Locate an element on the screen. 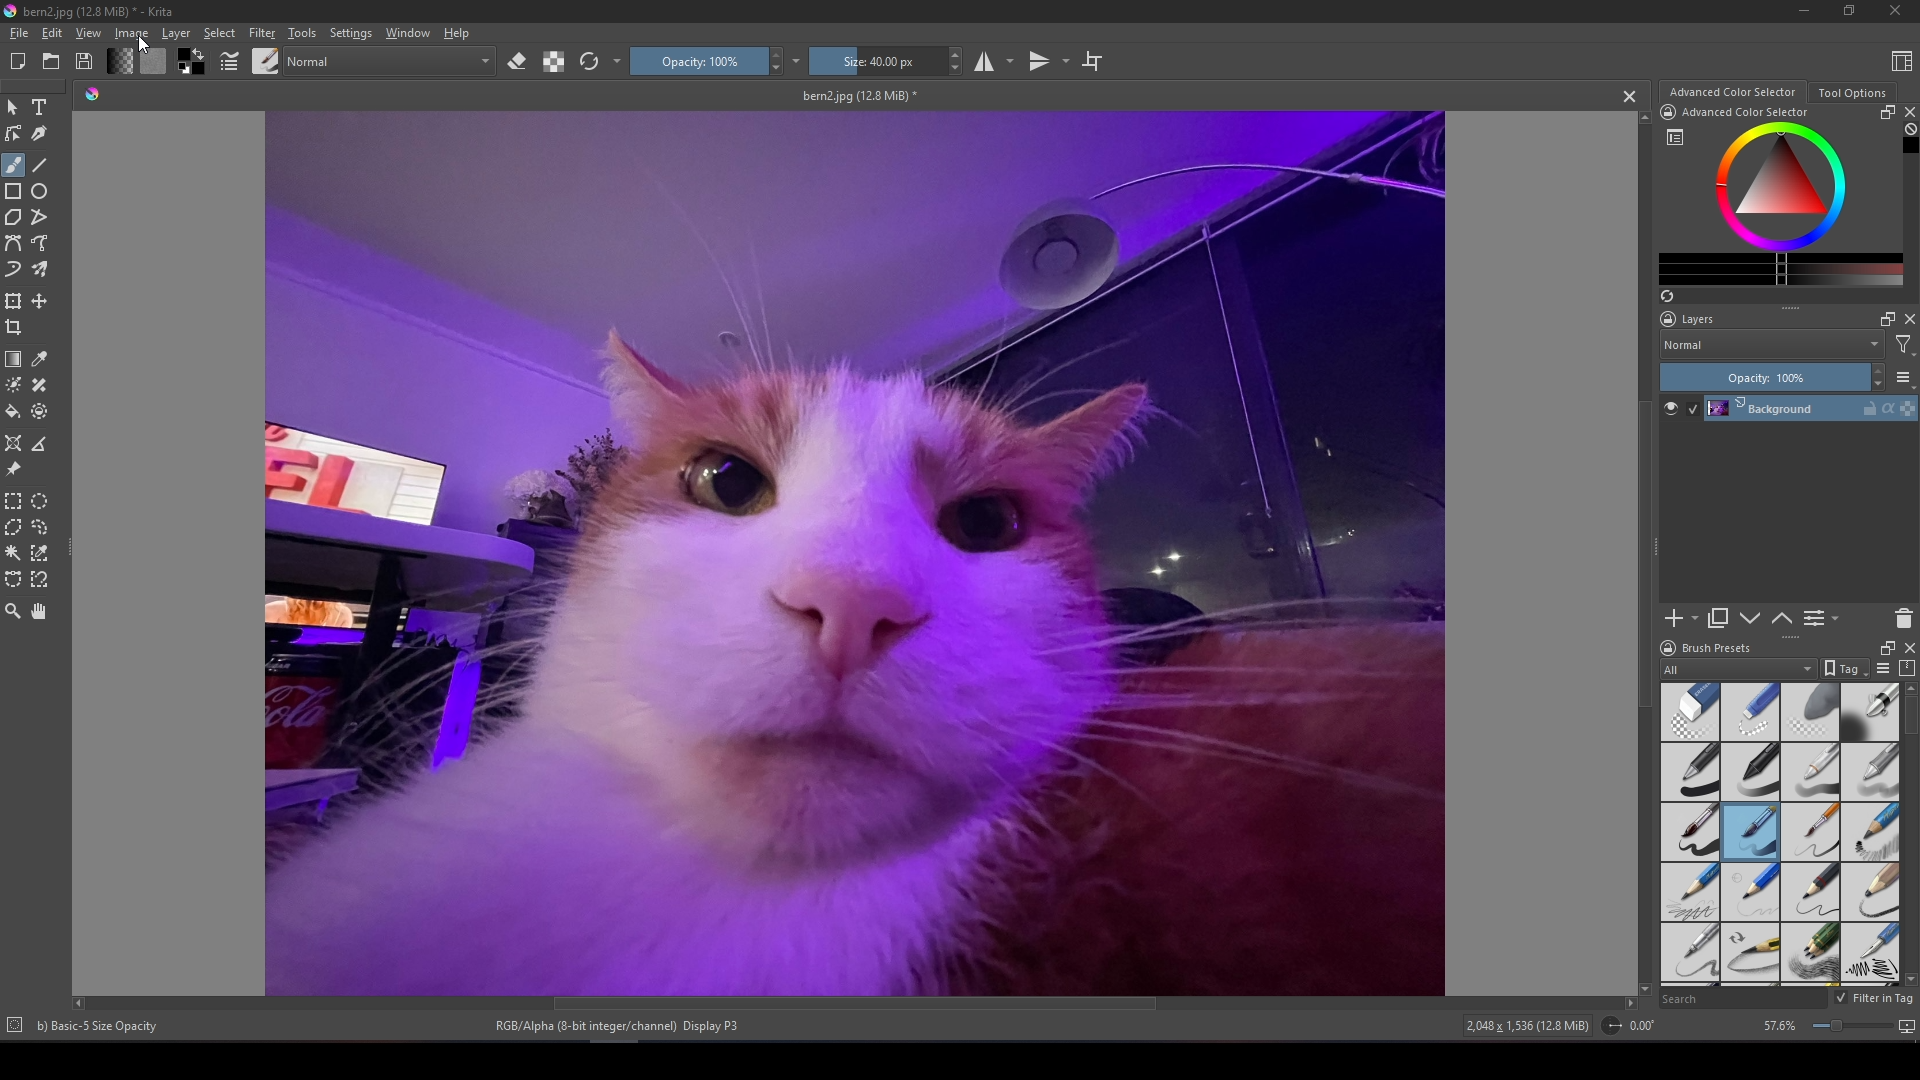  Settings is located at coordinates (352, 34).